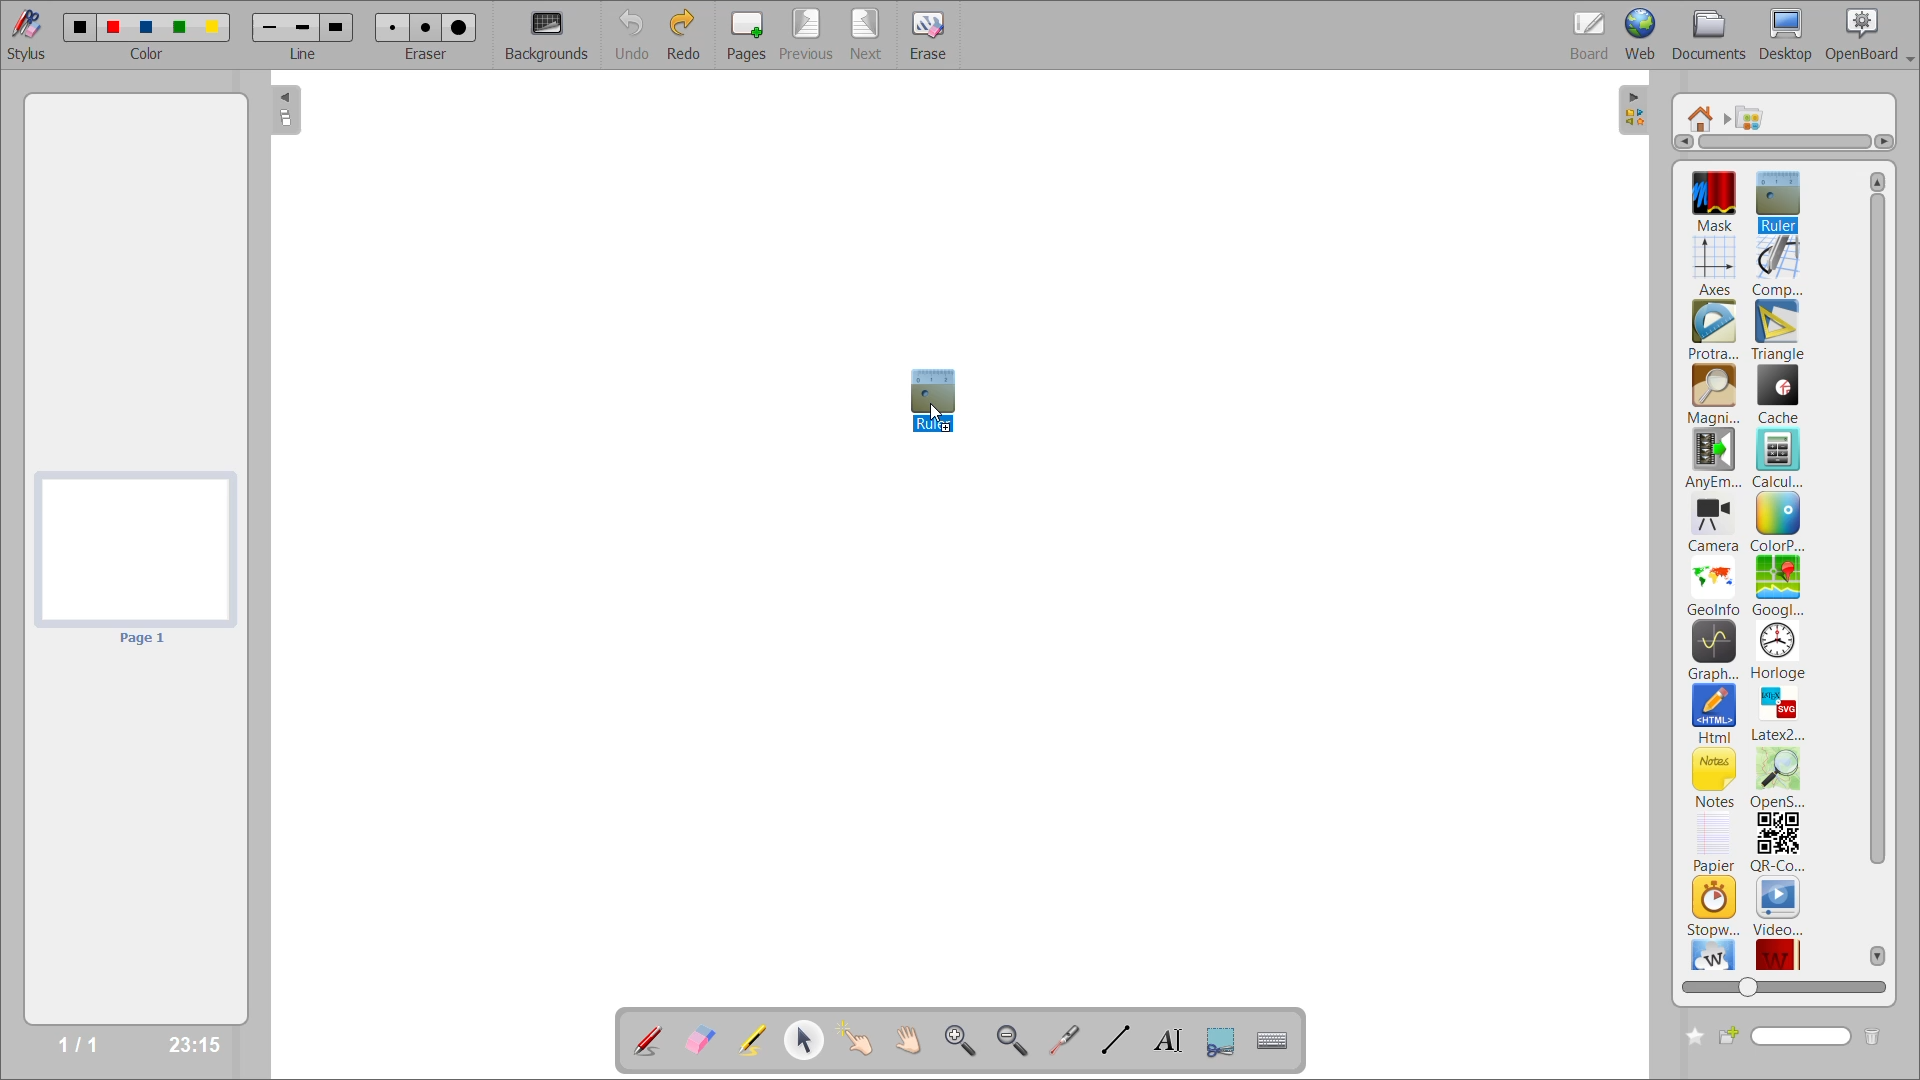 This screenshot has height=1080, width=1920. Describe the element at coordinates (1779, 905) in the screenshot. I see `video` at that location.